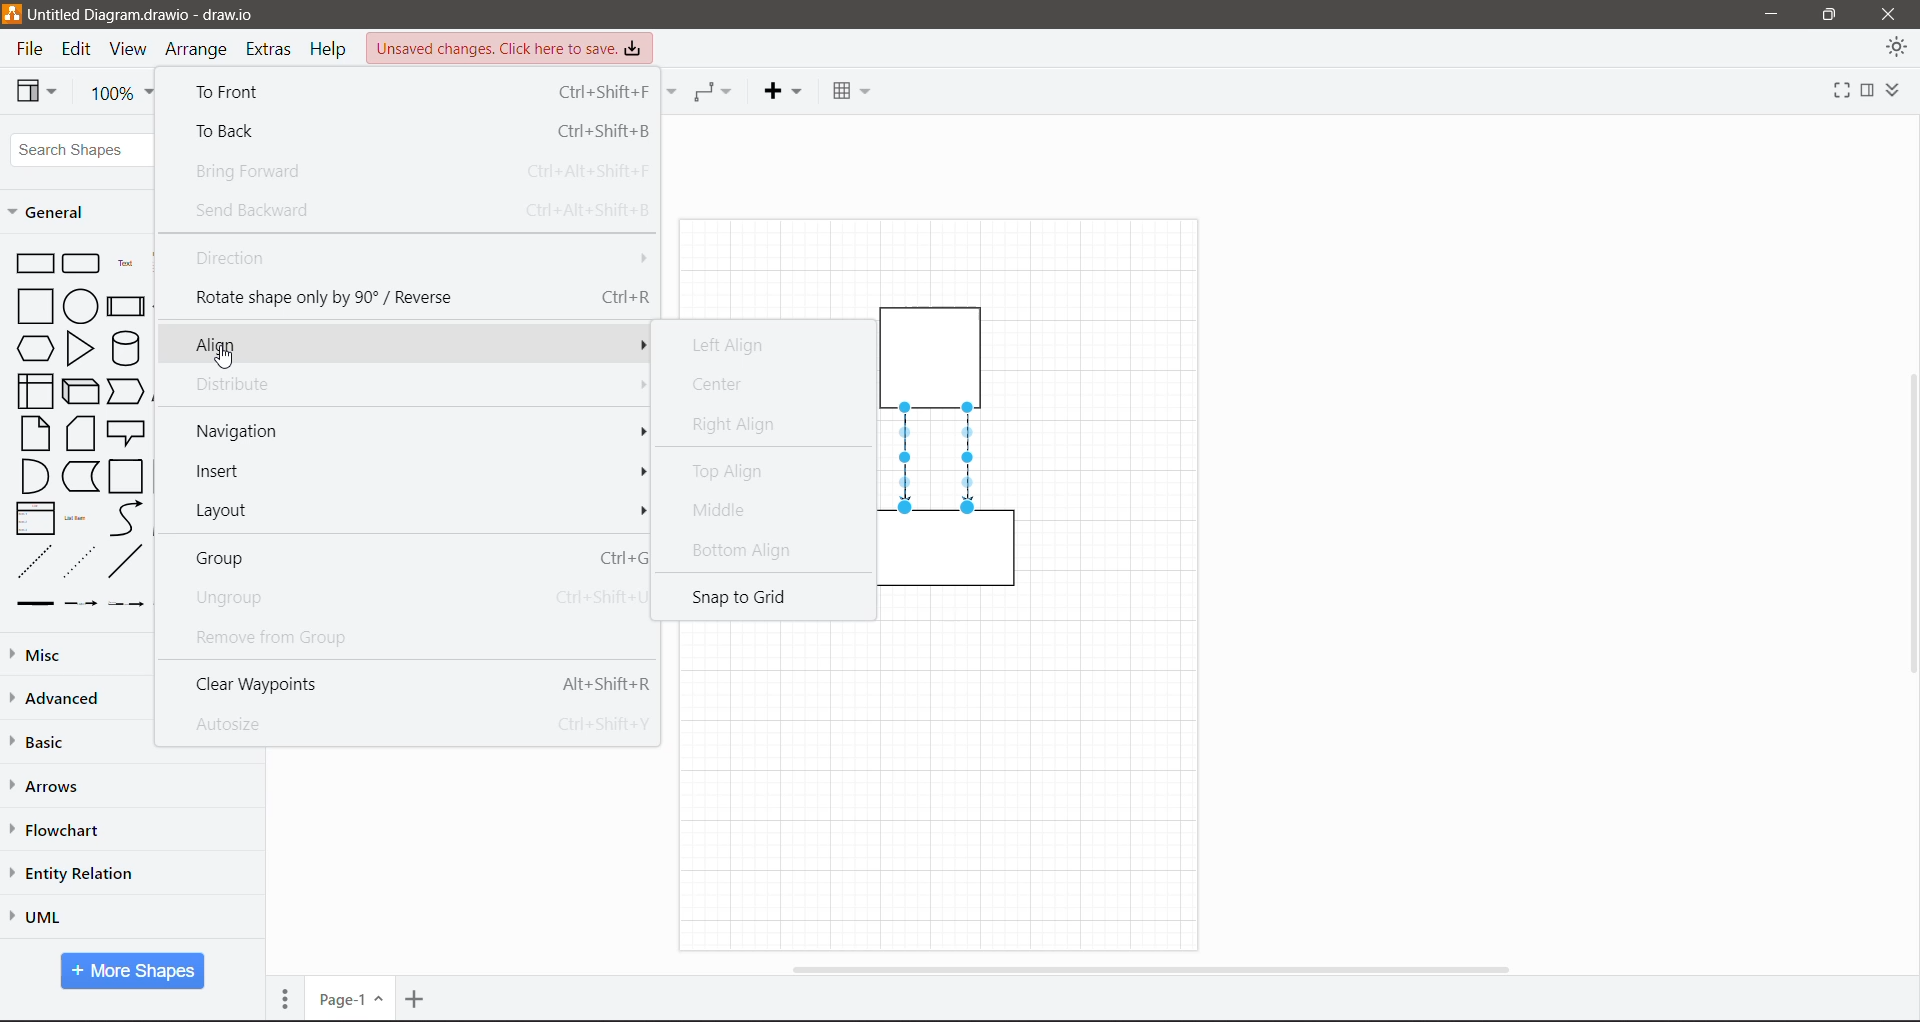 This screenshot has height=1022, width=1920. I want to click on List Item, so click(78, 519).